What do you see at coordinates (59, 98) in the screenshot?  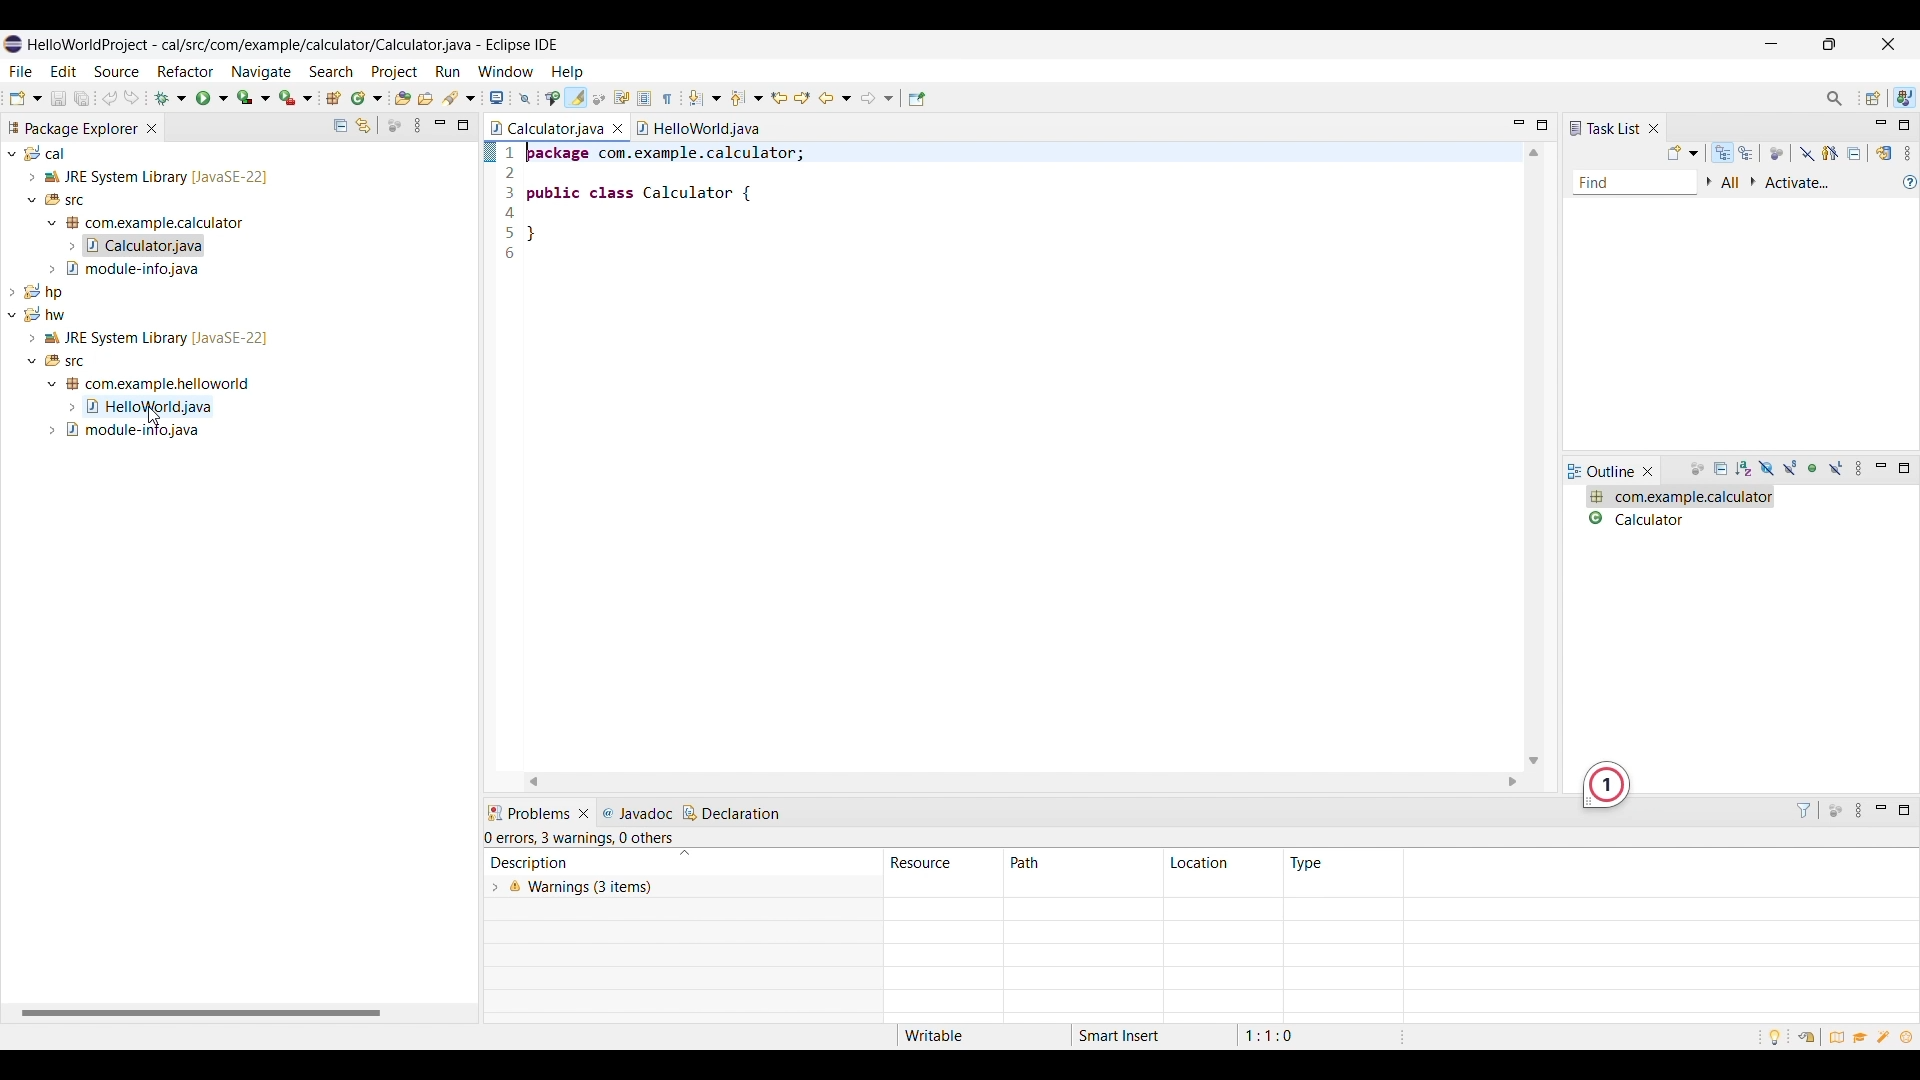 I see `Save` at bounding box center [59, 98].